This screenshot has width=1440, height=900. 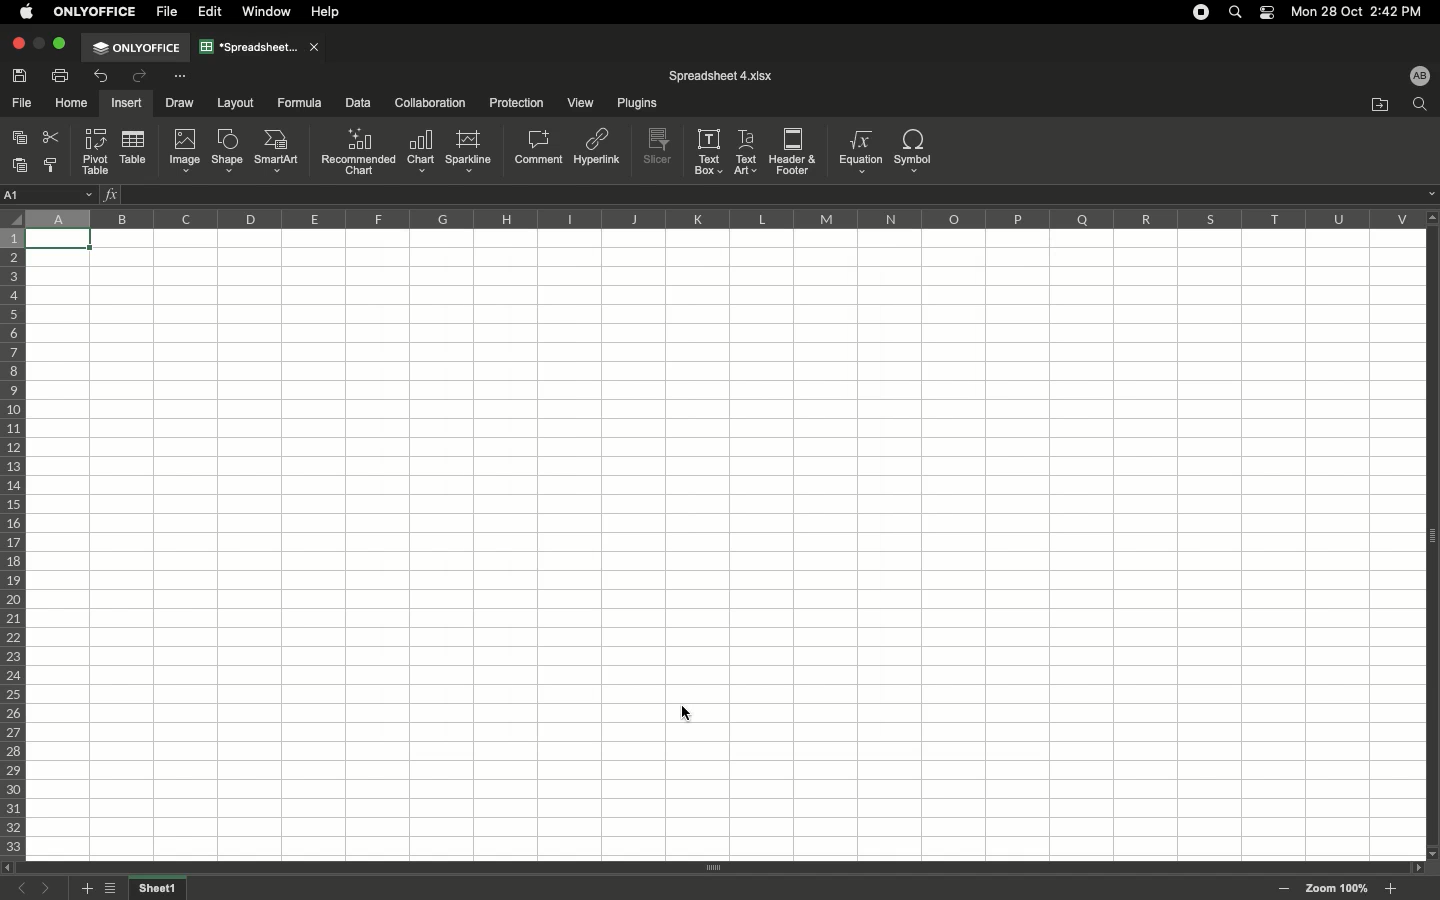 I want to click on Cell input, so click(x=770, y=195).